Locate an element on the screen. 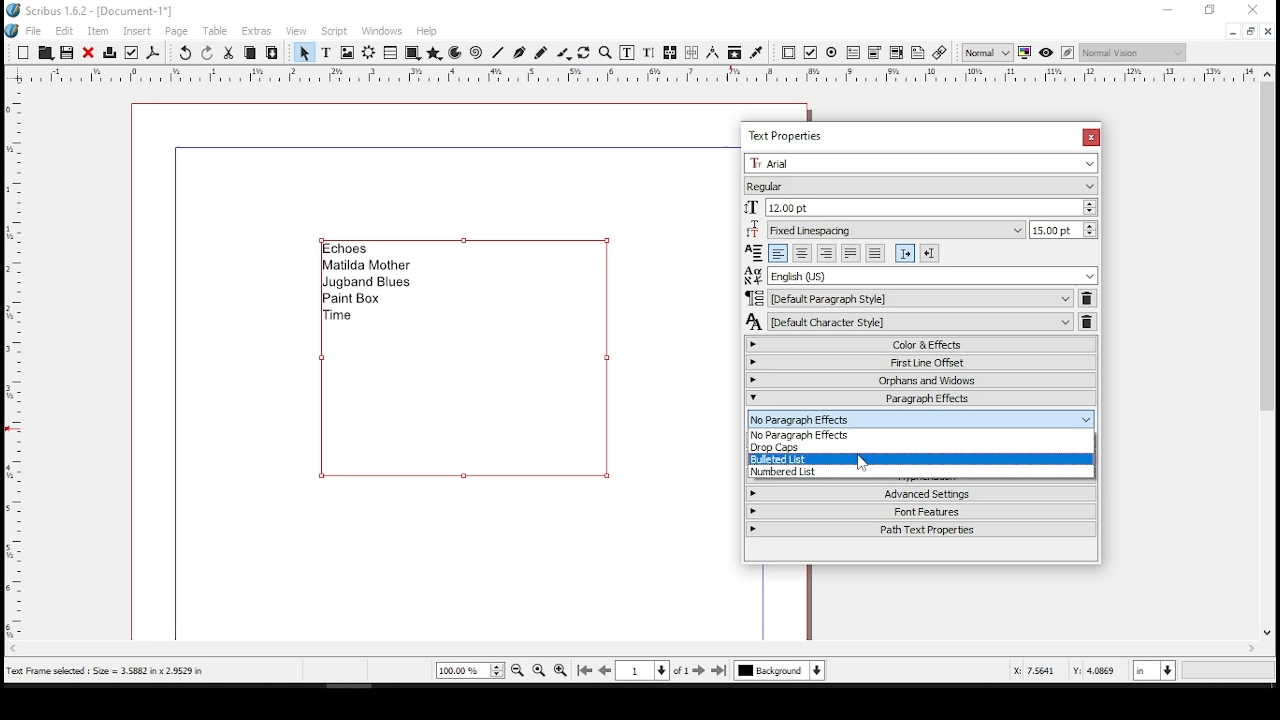 Image resolution: width=1280 pixels, height=720 pixels. edit in preview mode is located at coordinates (1070, 53).